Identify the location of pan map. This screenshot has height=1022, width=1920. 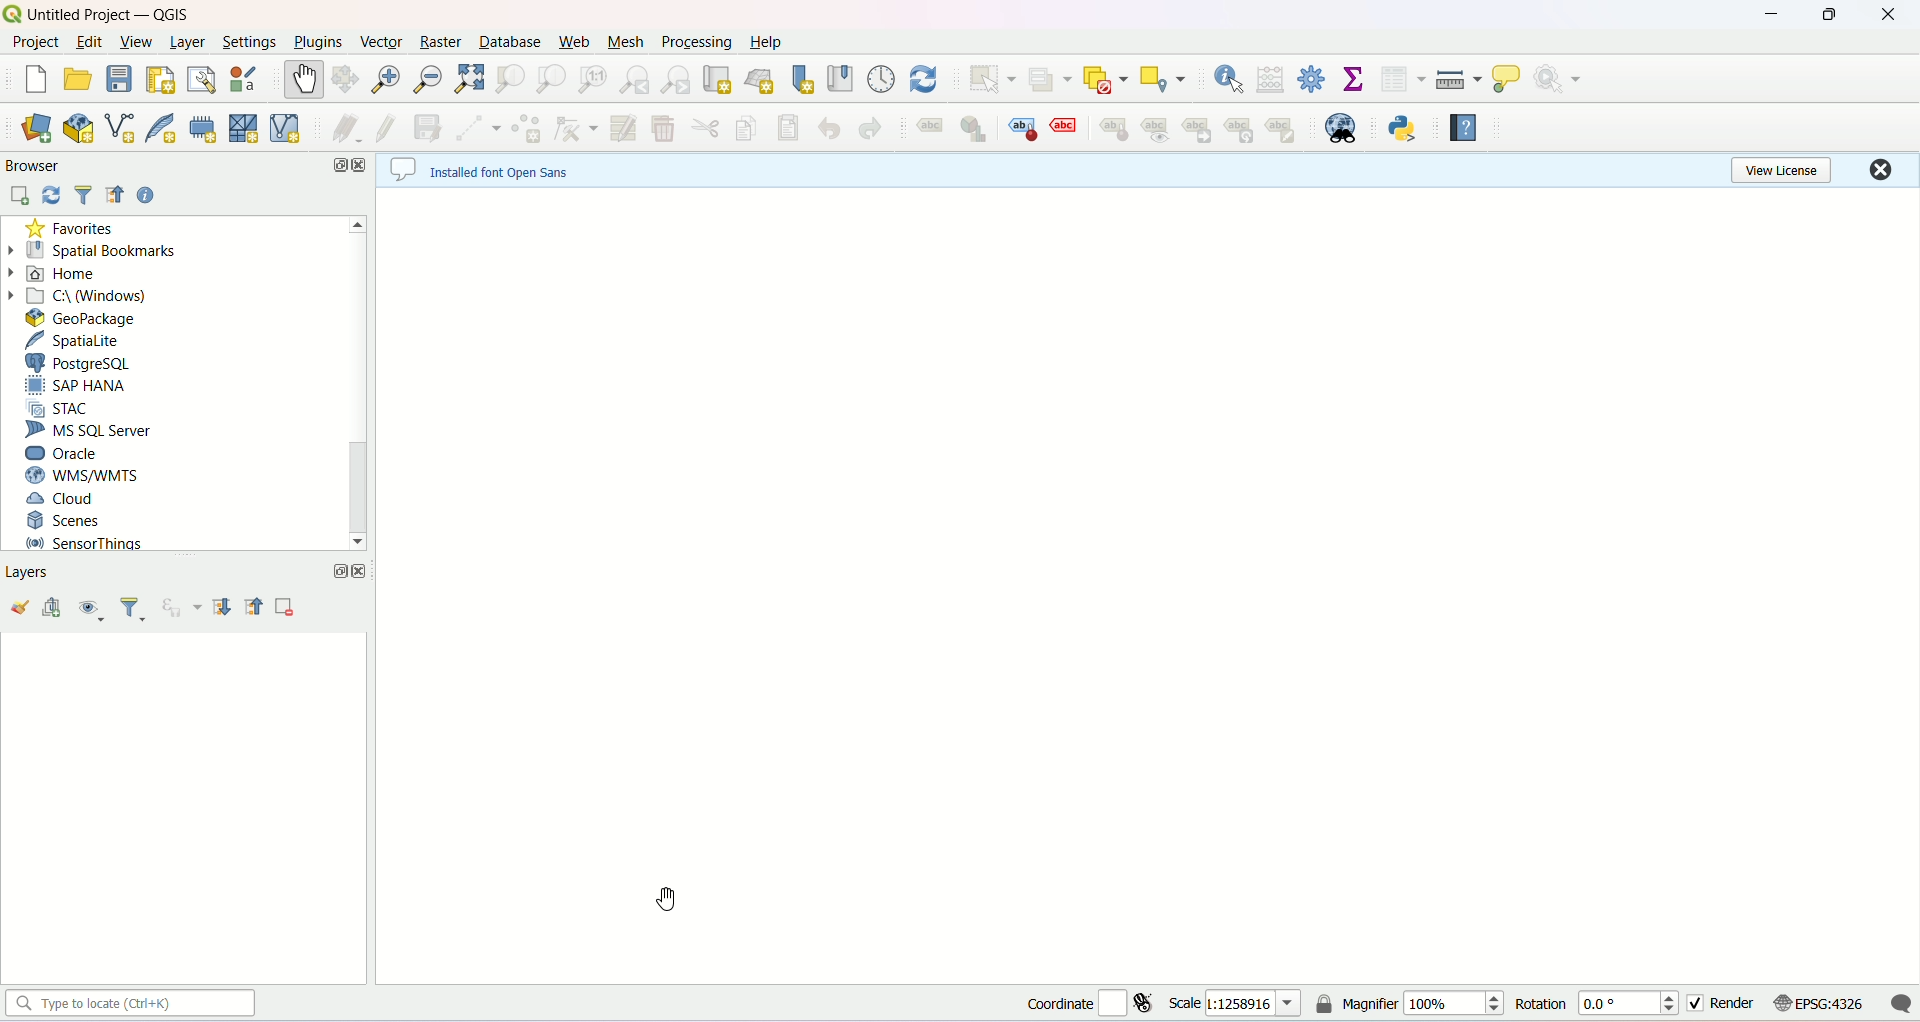
(304, 79).